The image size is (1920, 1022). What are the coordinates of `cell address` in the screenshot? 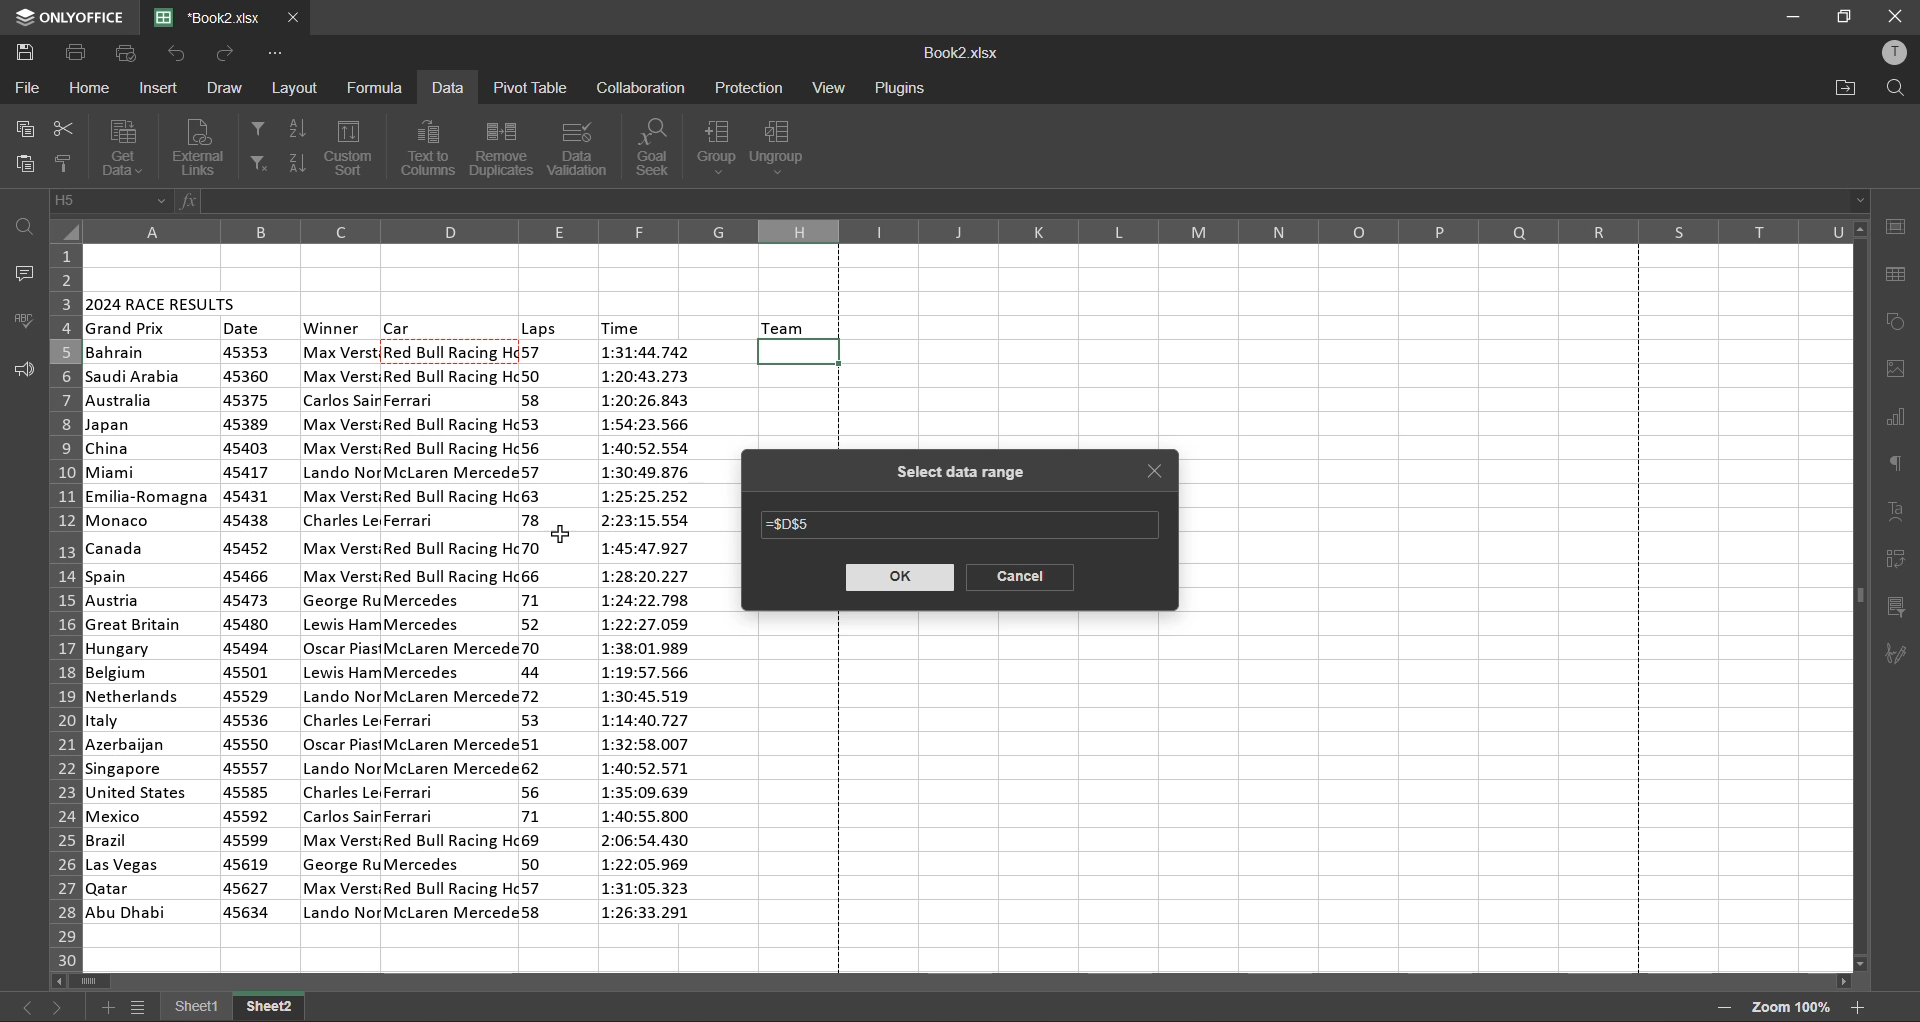 It's located at (111, 201).